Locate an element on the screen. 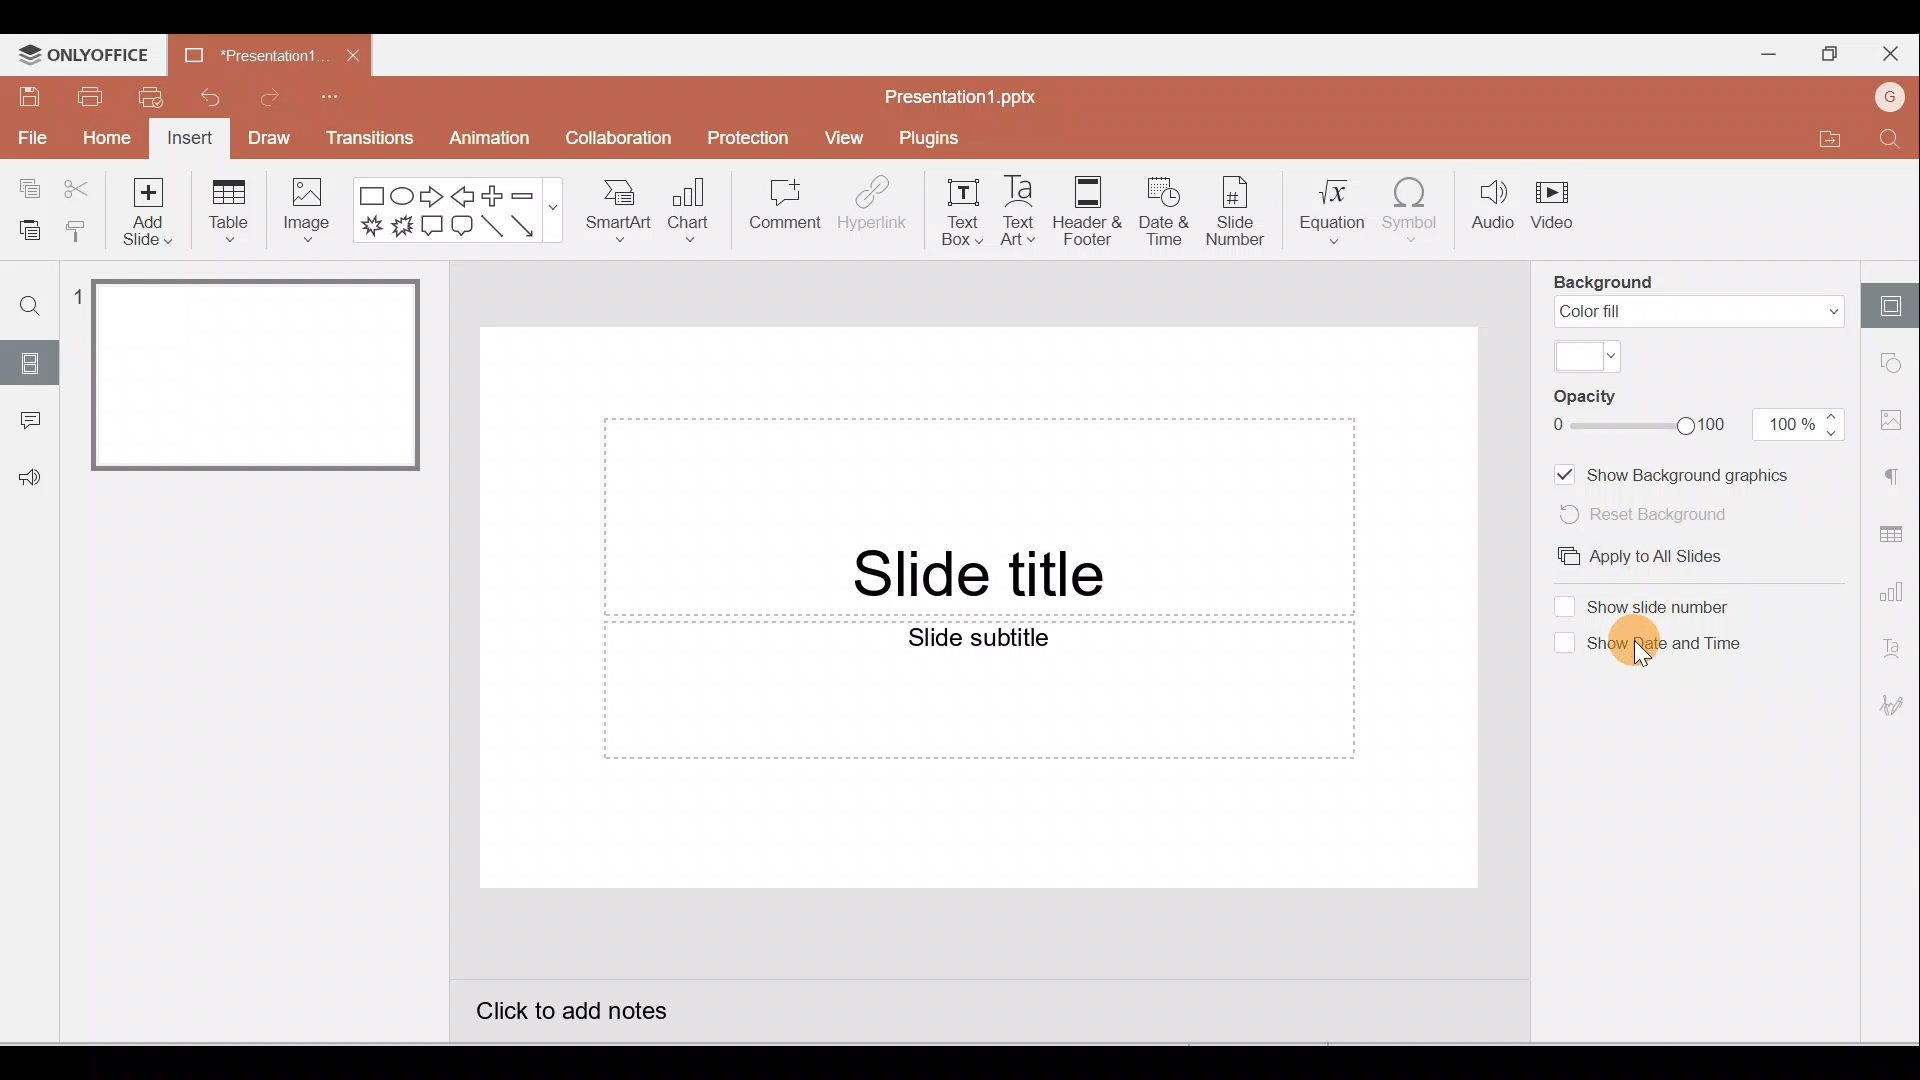 This screenshot has height=1080, width=1920. Plugins is located at coordinates (942, 134).